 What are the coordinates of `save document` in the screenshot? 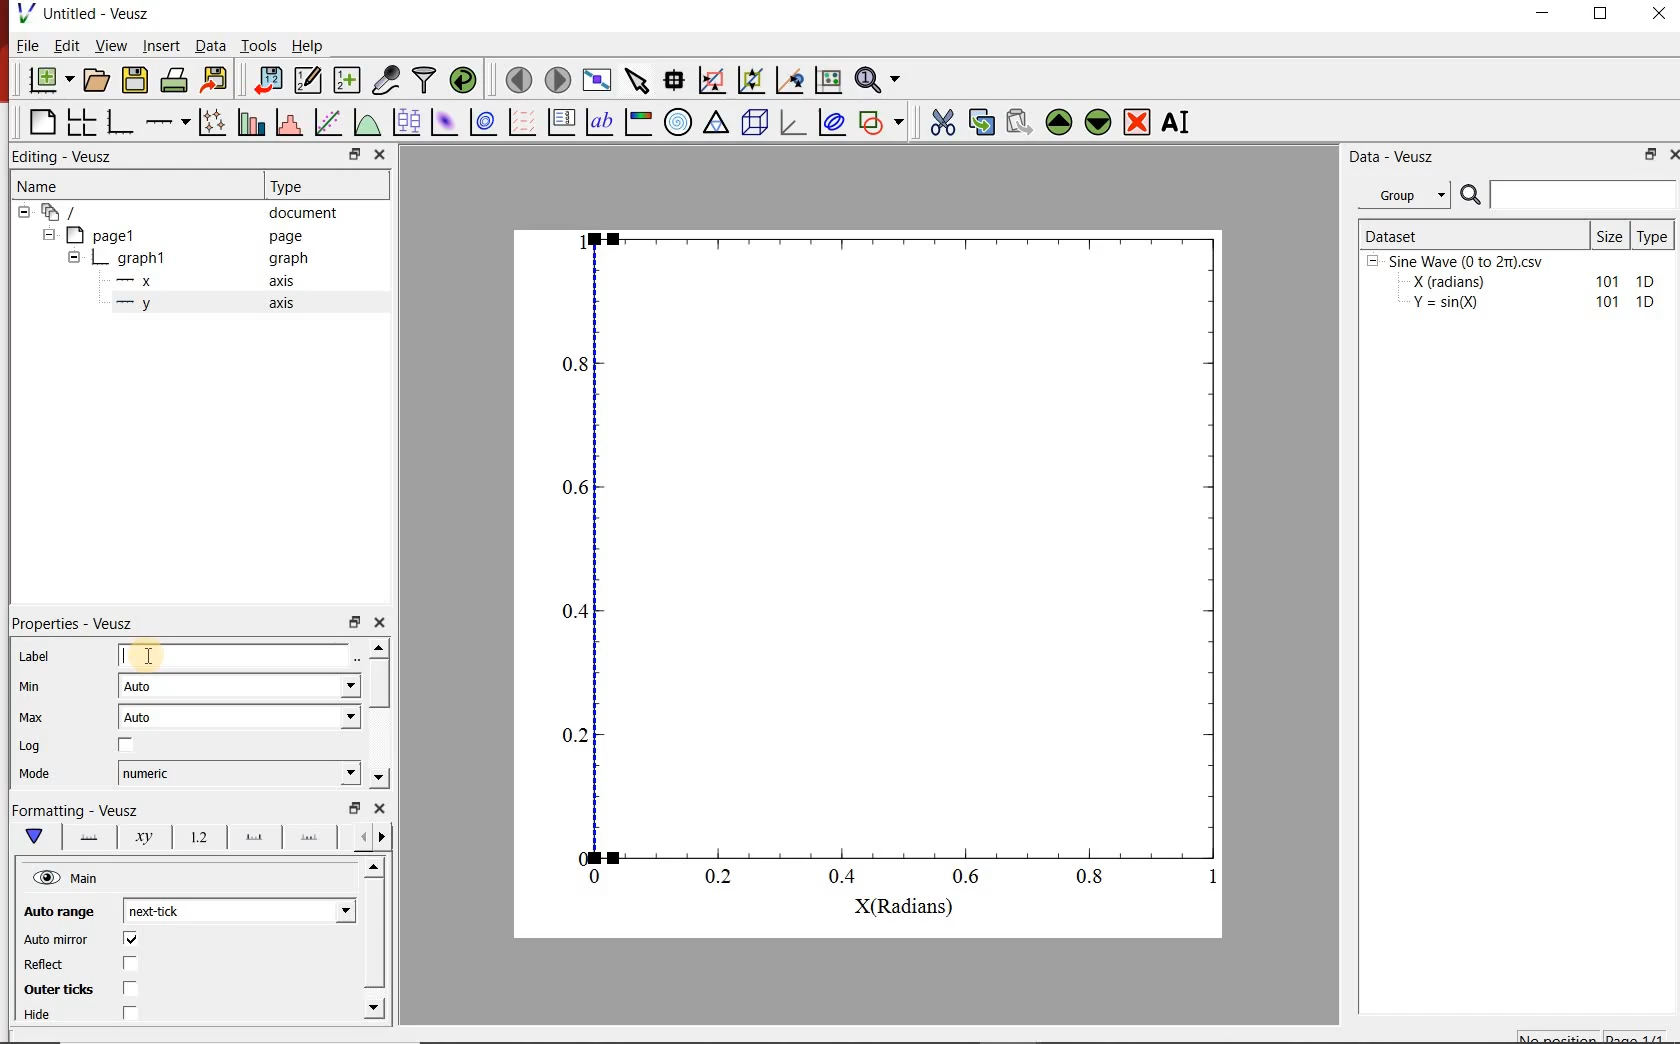 It's located at (135, 81).